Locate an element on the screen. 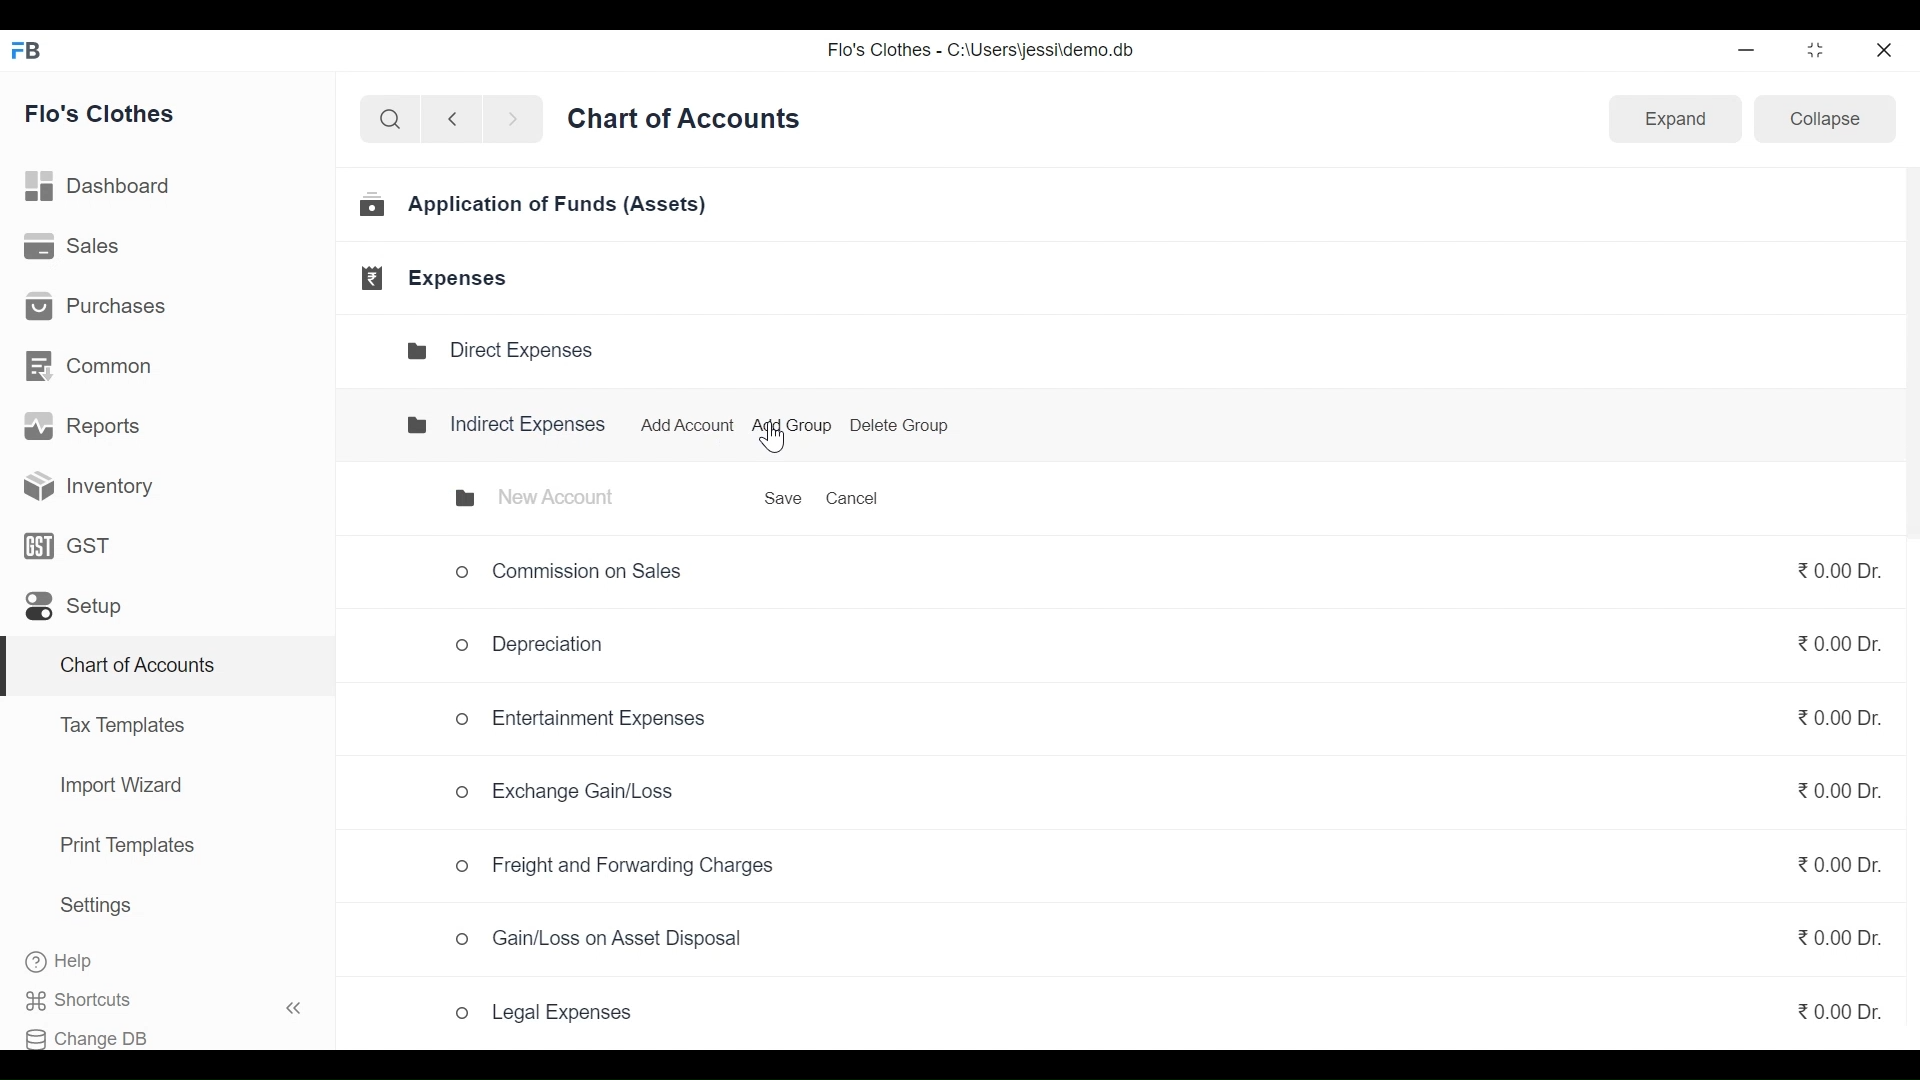  Common is located at coordinates (91, 364).